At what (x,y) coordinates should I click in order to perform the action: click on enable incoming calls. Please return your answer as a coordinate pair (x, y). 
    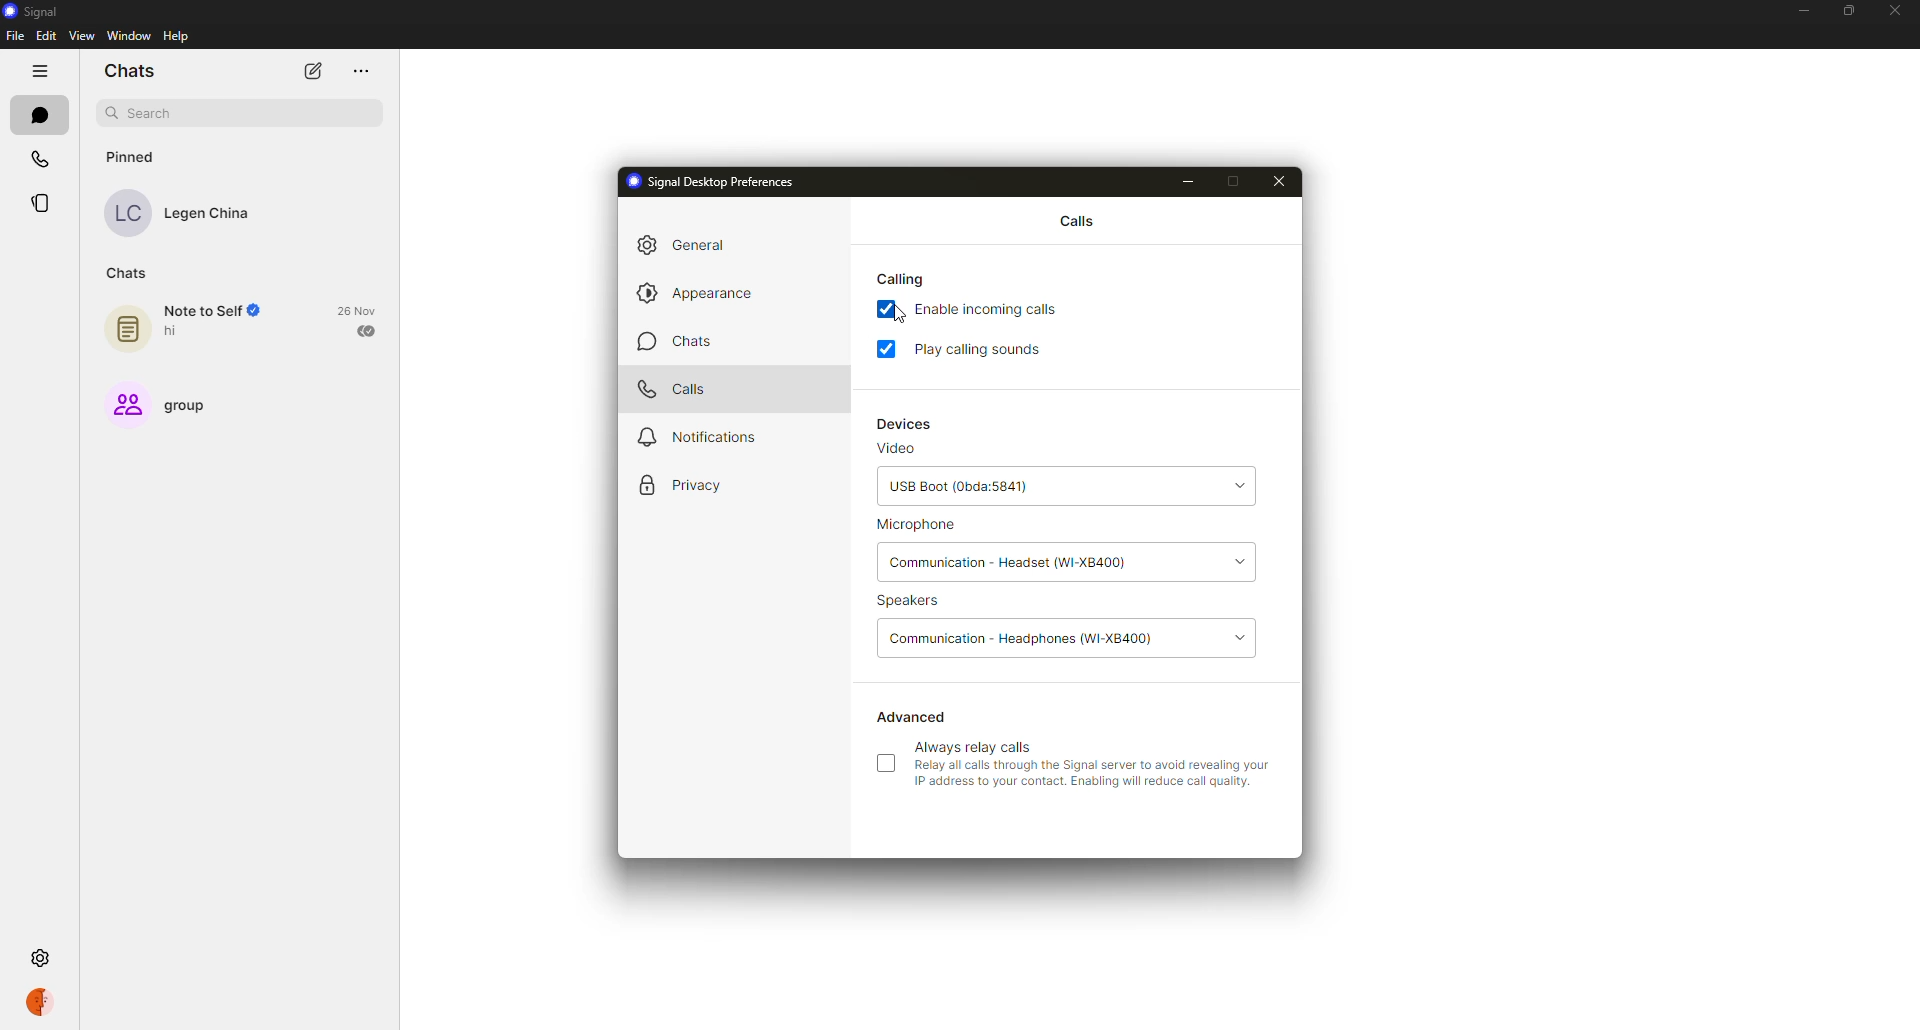
    Looking at the image, I should click on (997, 311).